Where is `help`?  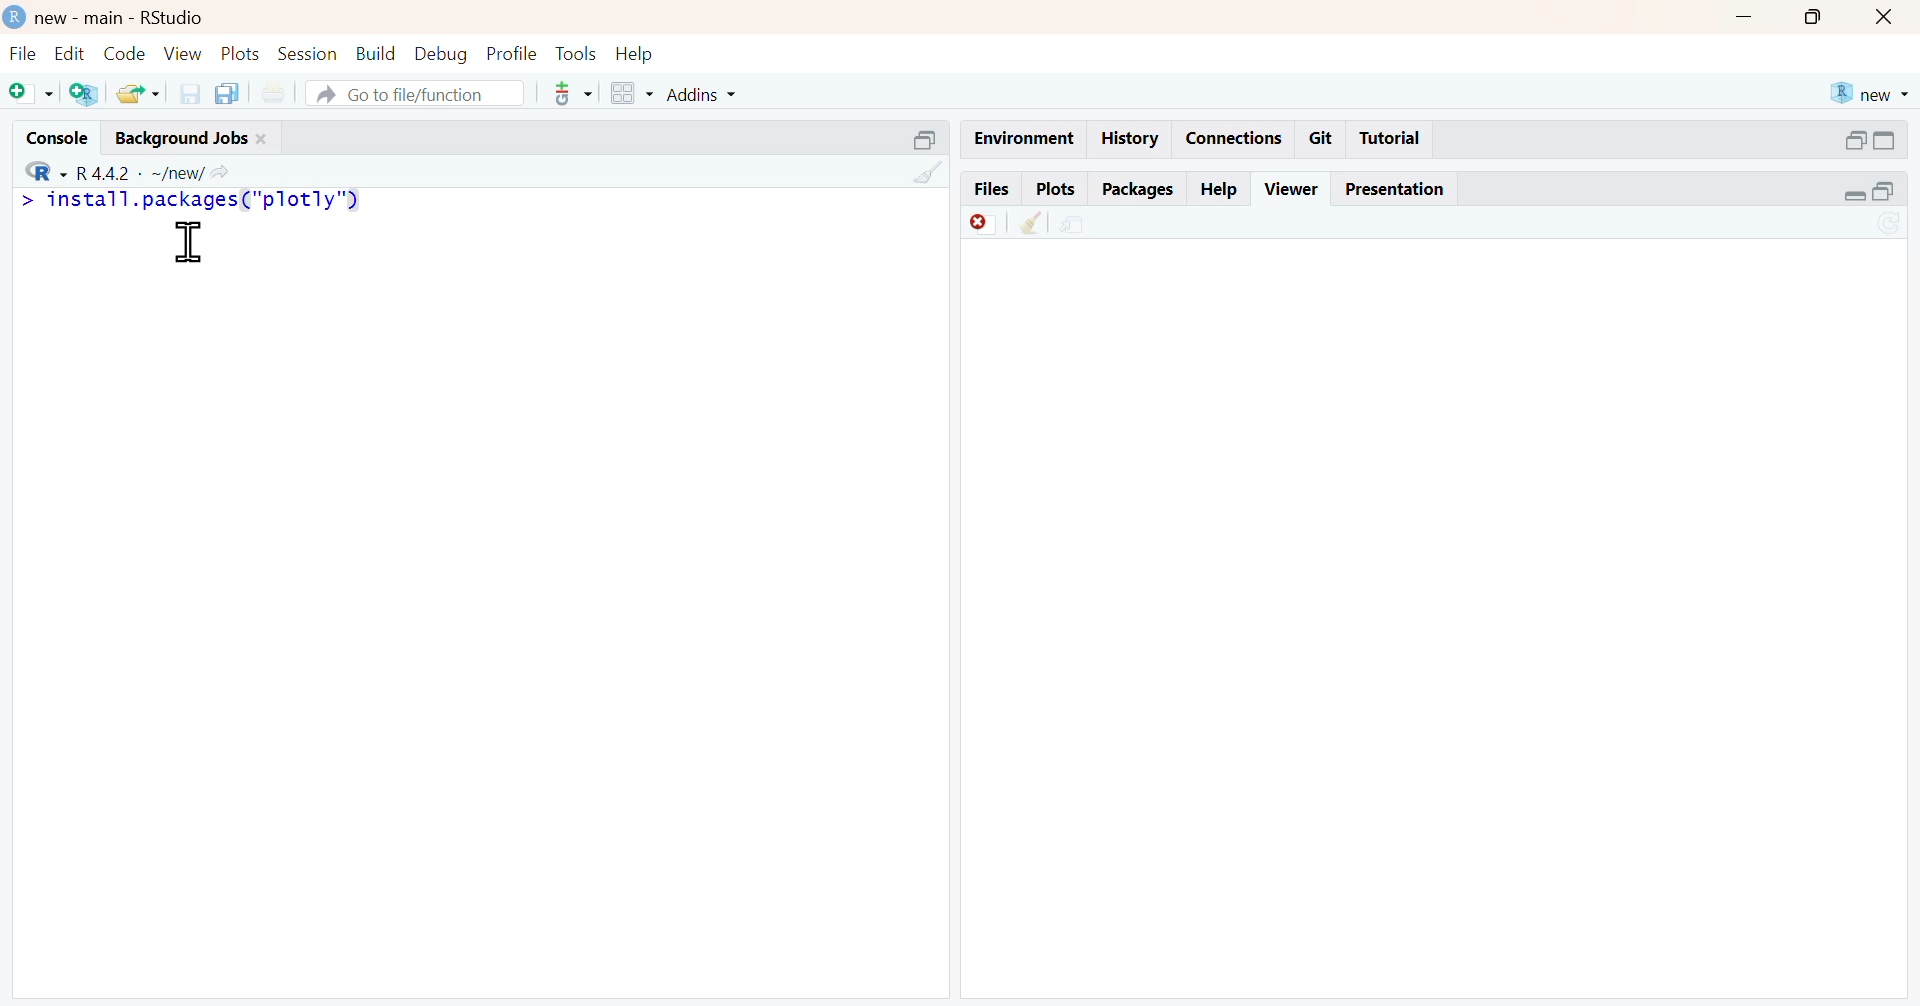 help is located at coordinates (1220, 185).